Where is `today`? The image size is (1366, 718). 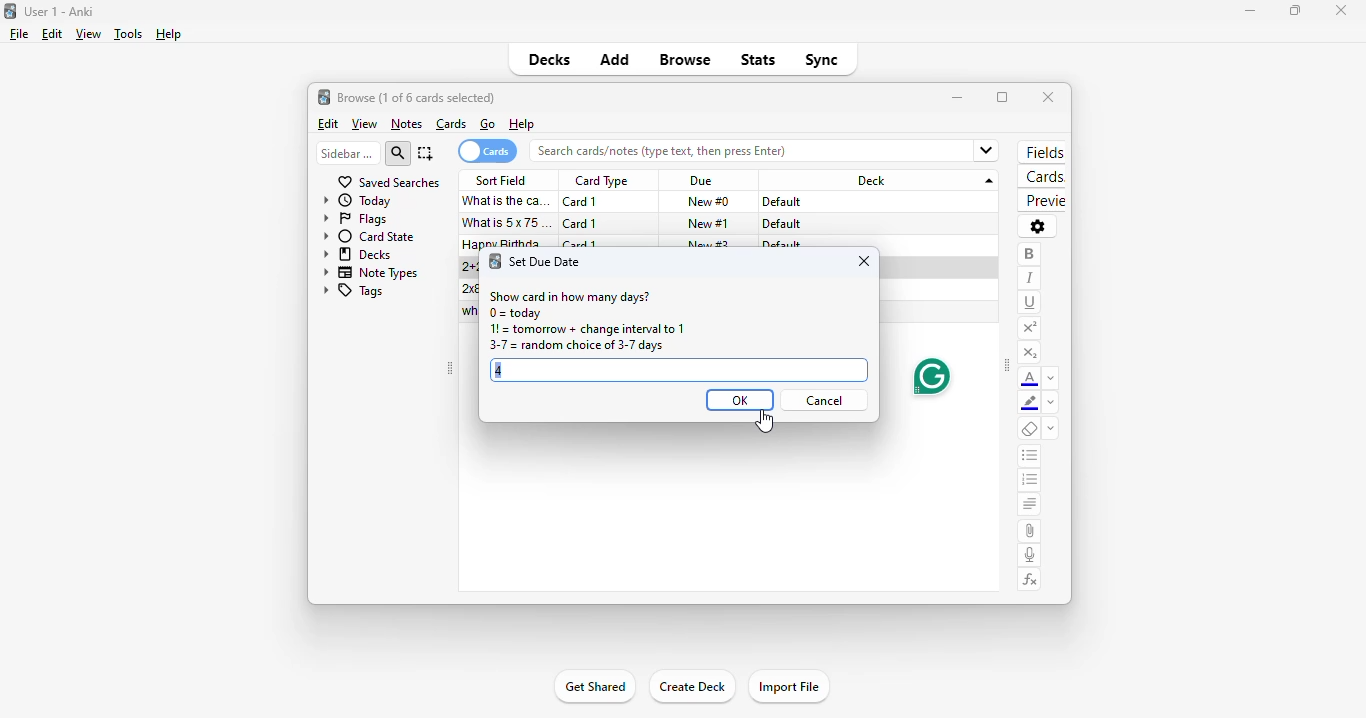 today is located at coordinates (358, 201).